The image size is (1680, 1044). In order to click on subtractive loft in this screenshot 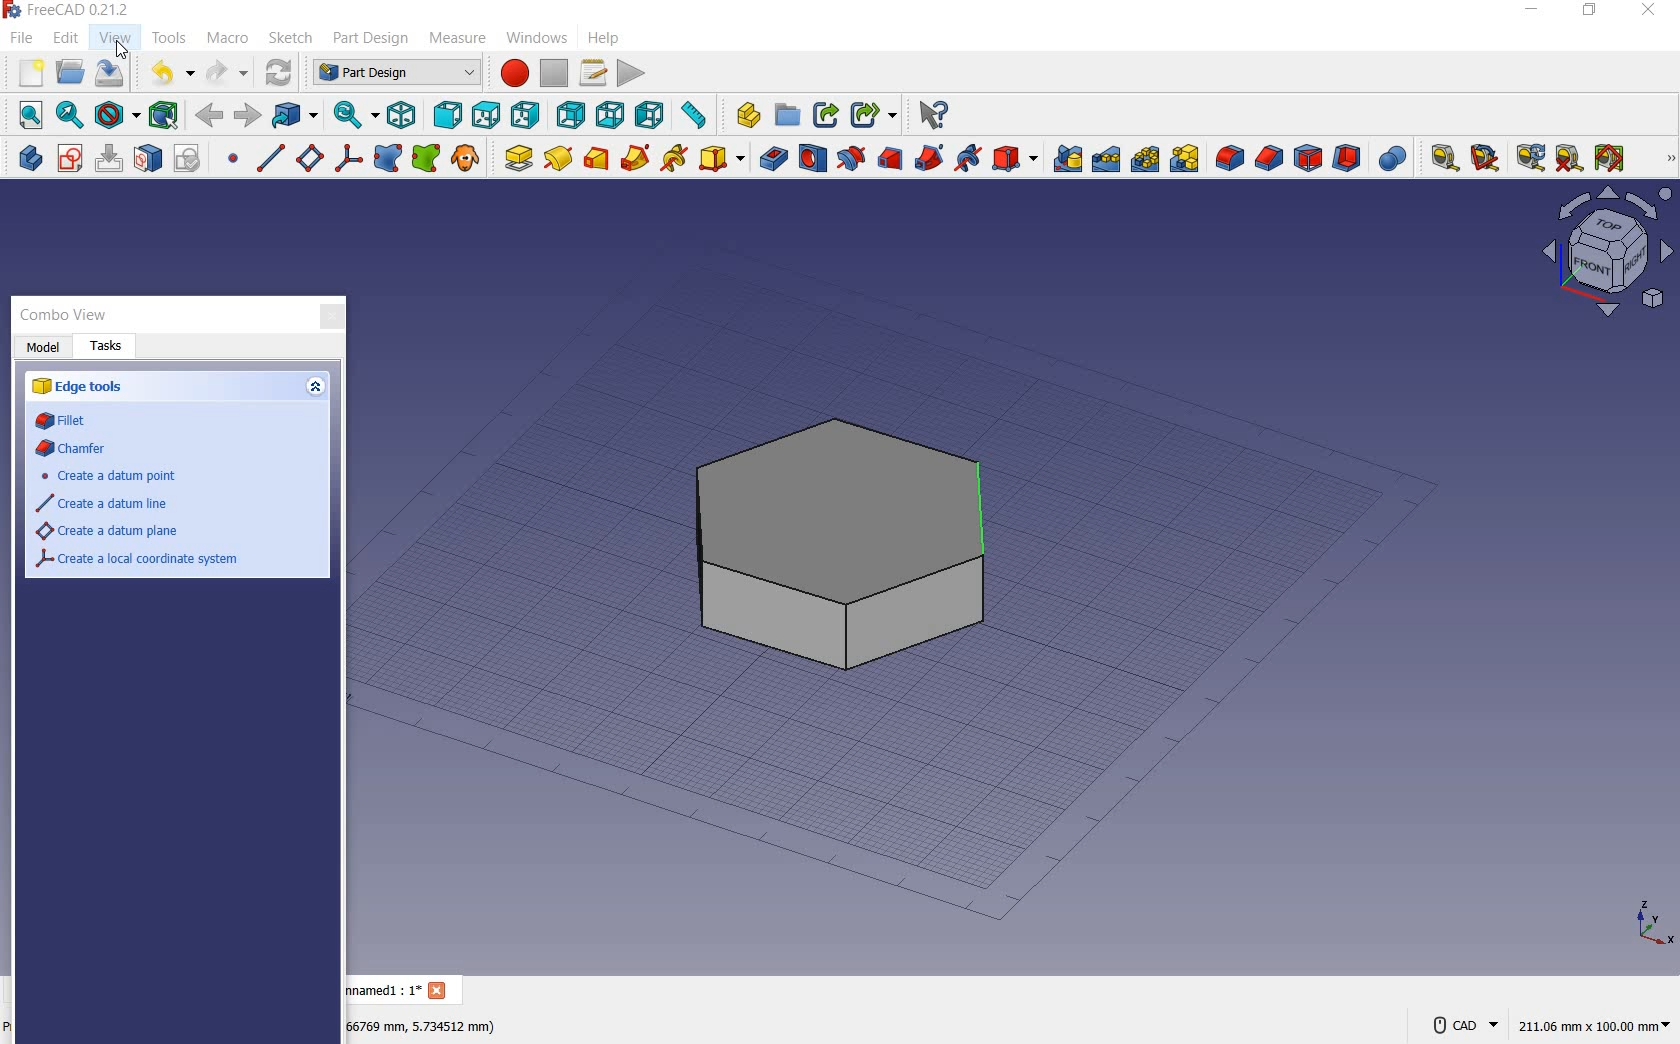, I will do `click(892, 161)`.